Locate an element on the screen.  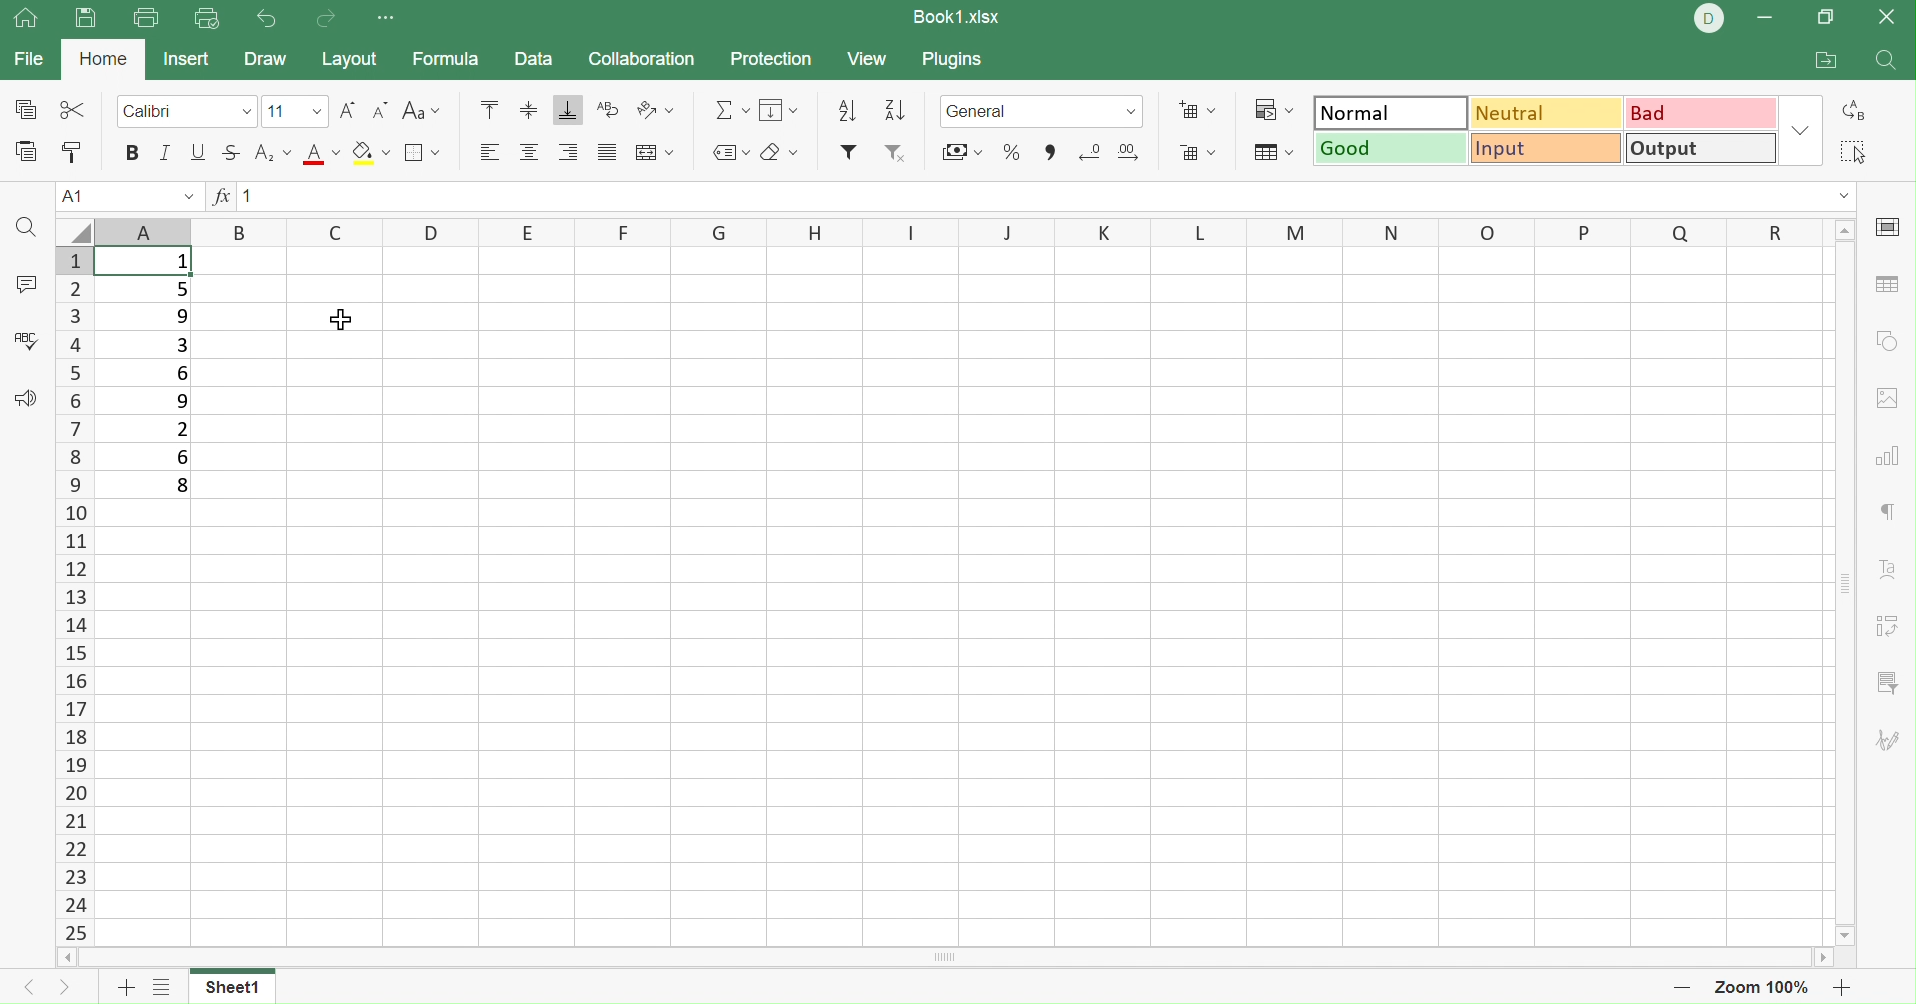
Sheet1 is located at coordinates (235, 989).